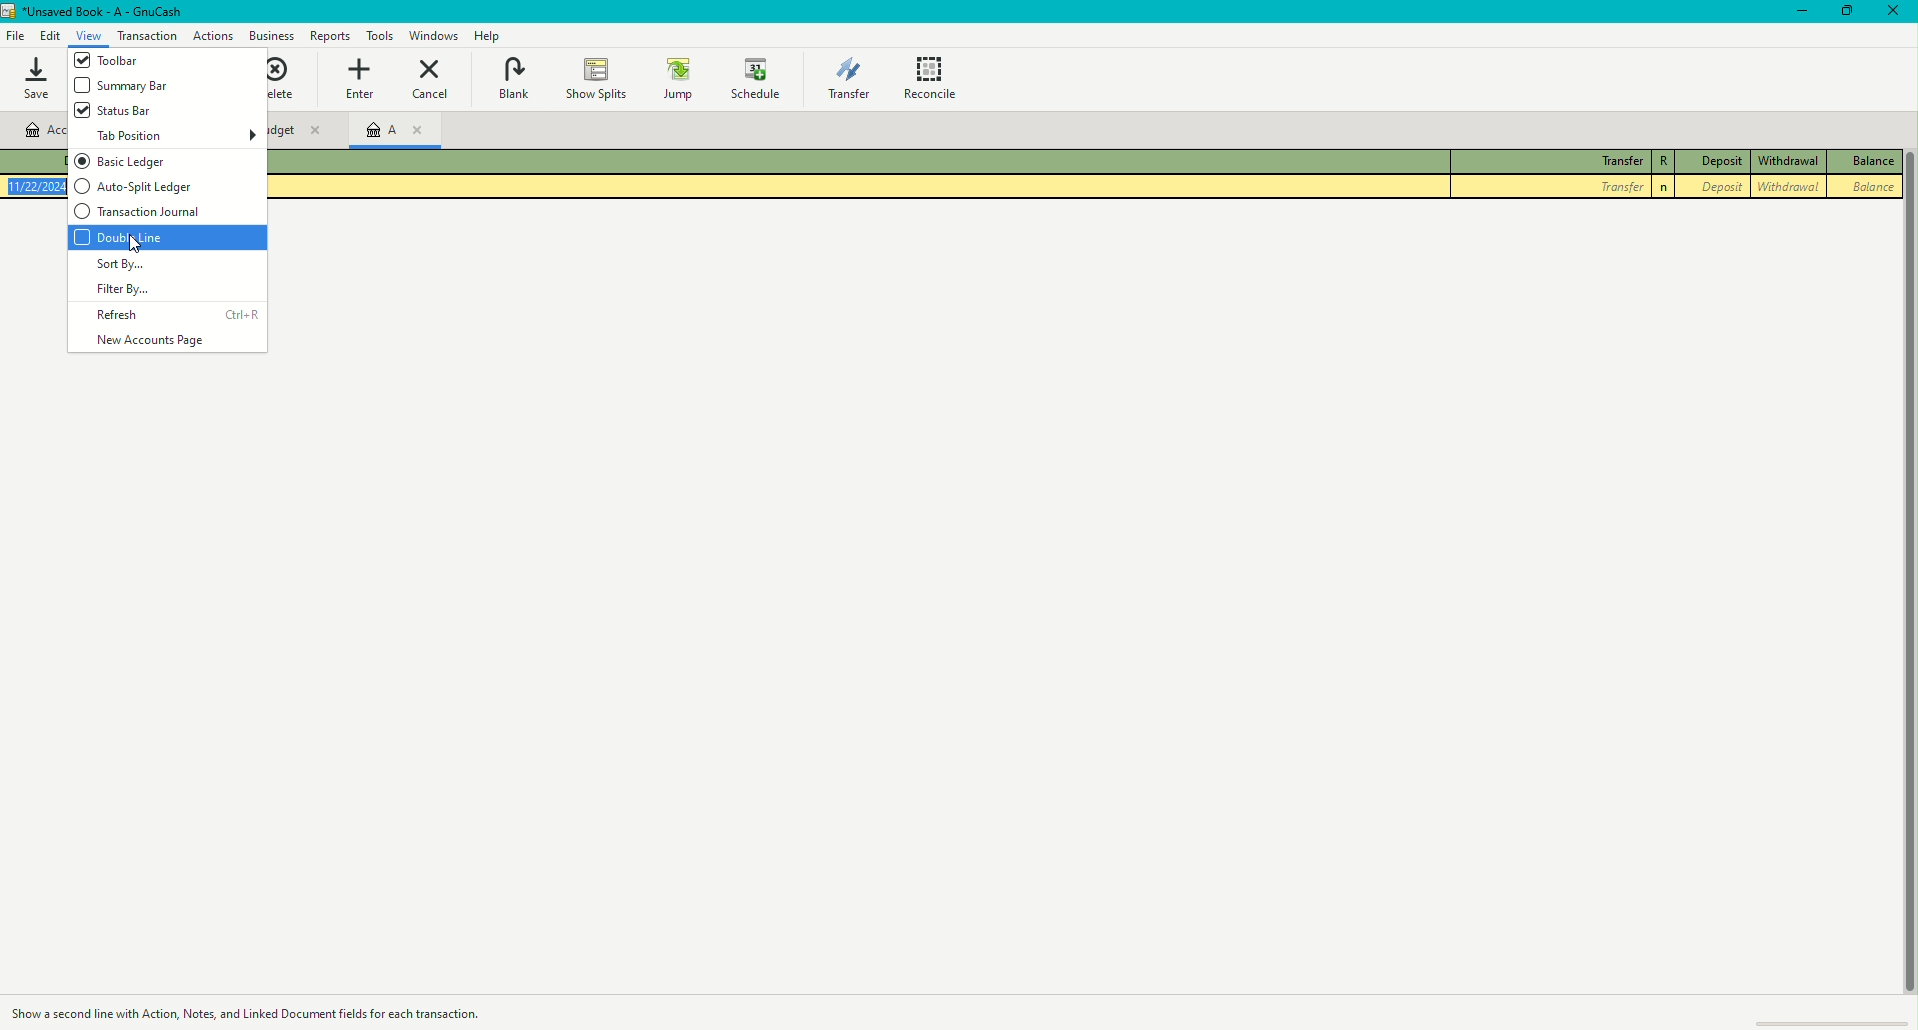 The image size is (1918, 1030). I want to click on Transaction Journal, so click(163, 213).